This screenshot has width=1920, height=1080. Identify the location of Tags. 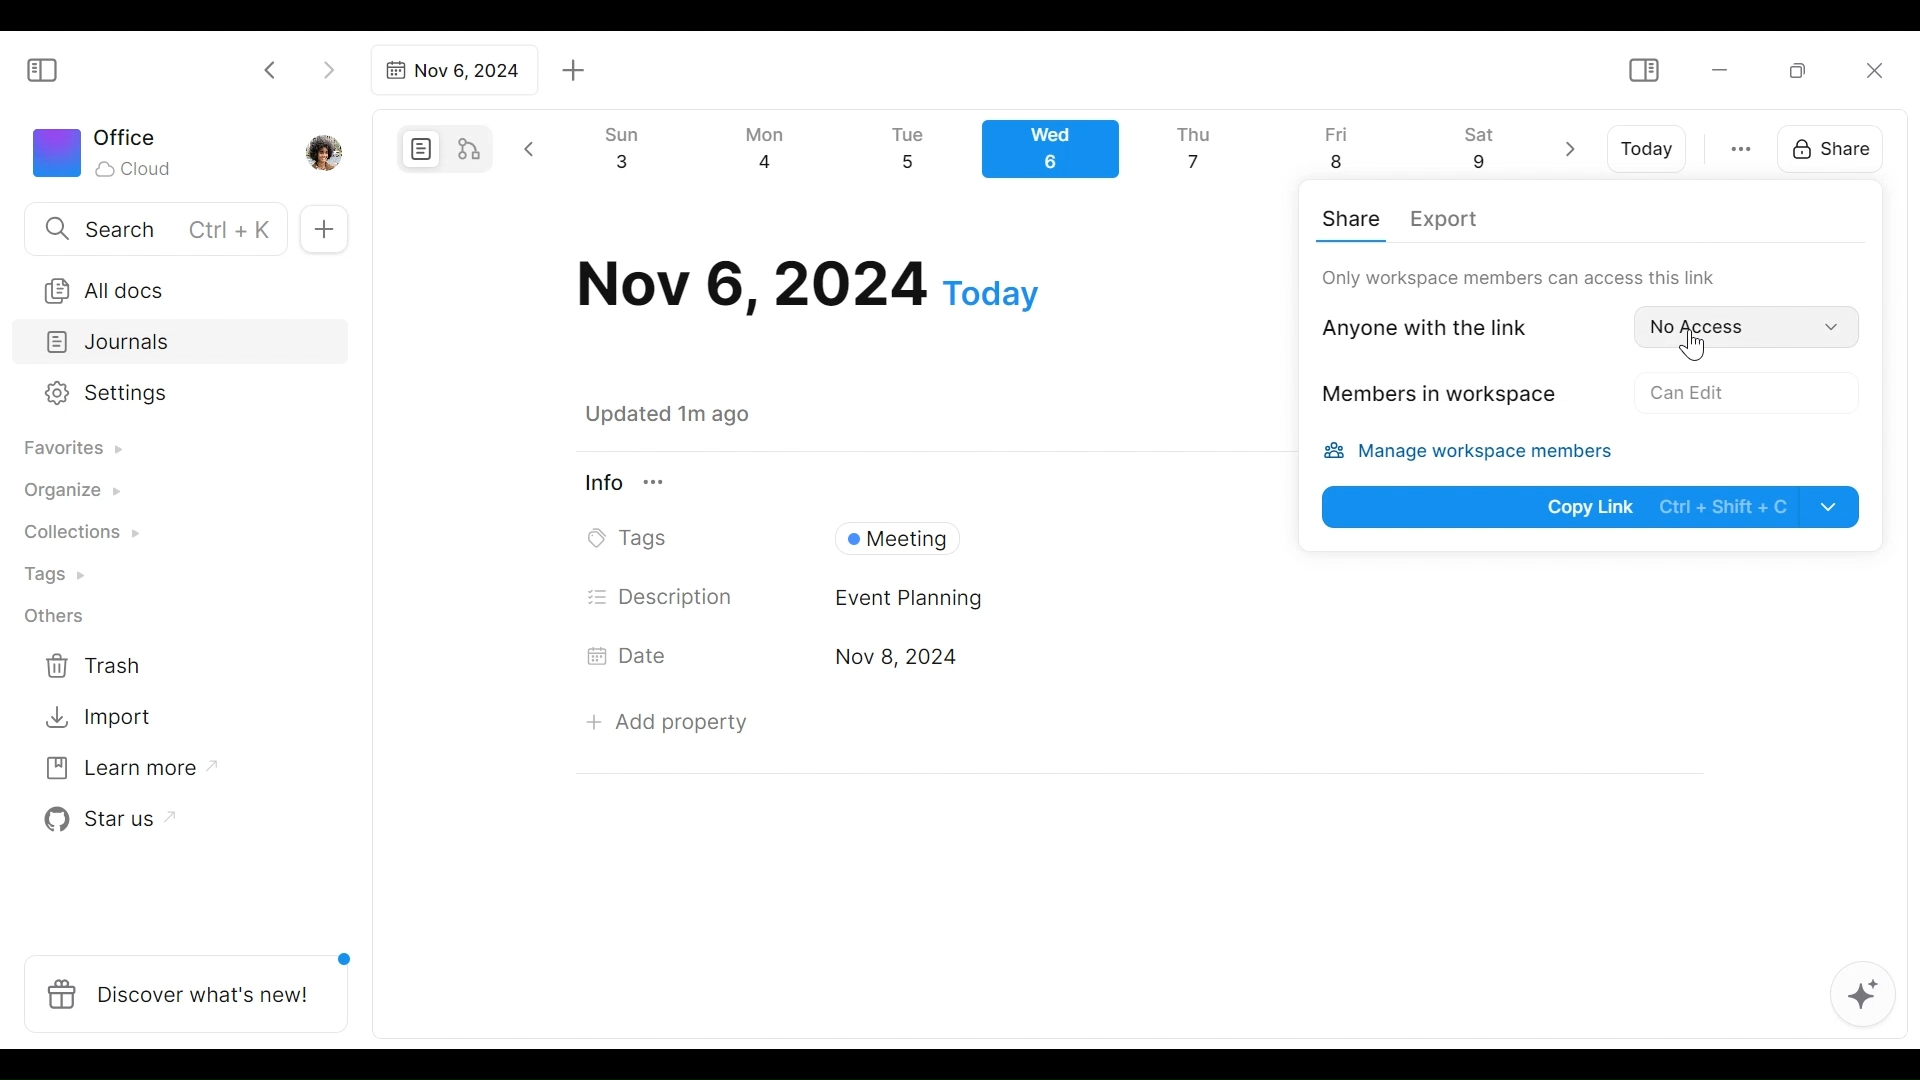
(57, 577).